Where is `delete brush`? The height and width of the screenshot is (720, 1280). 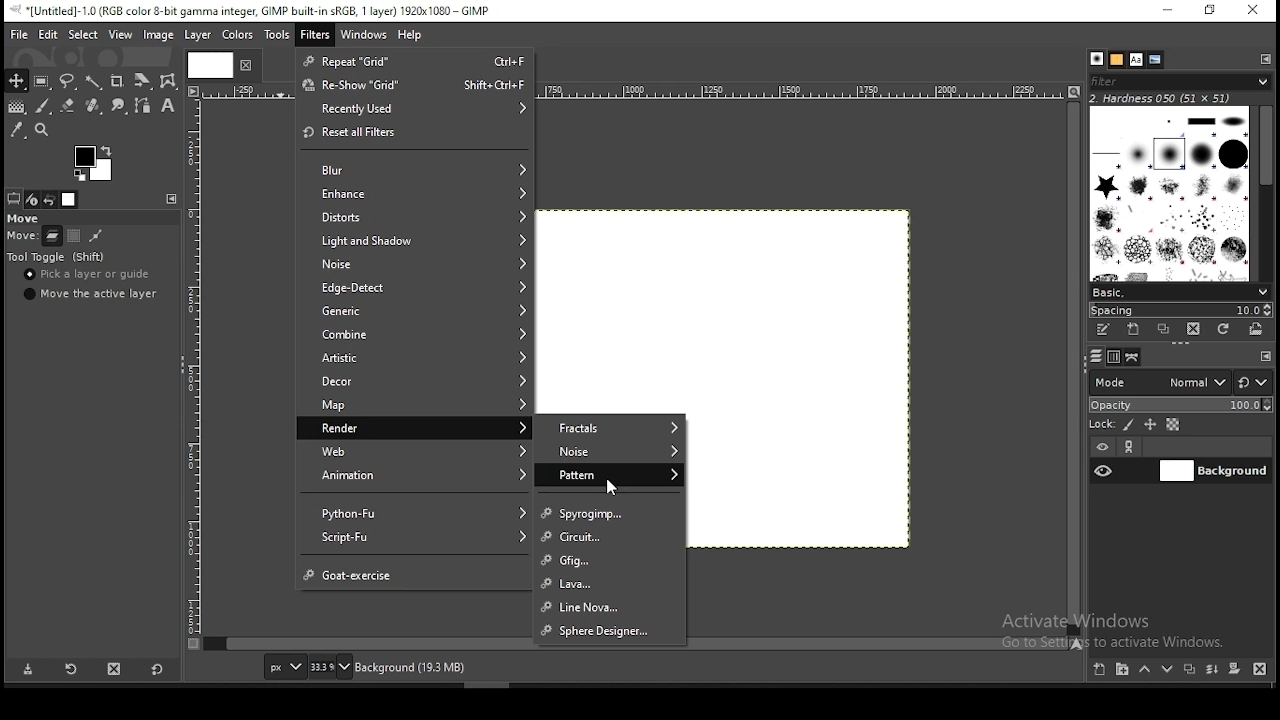 delete brush is located at coordinates (1194, 330).